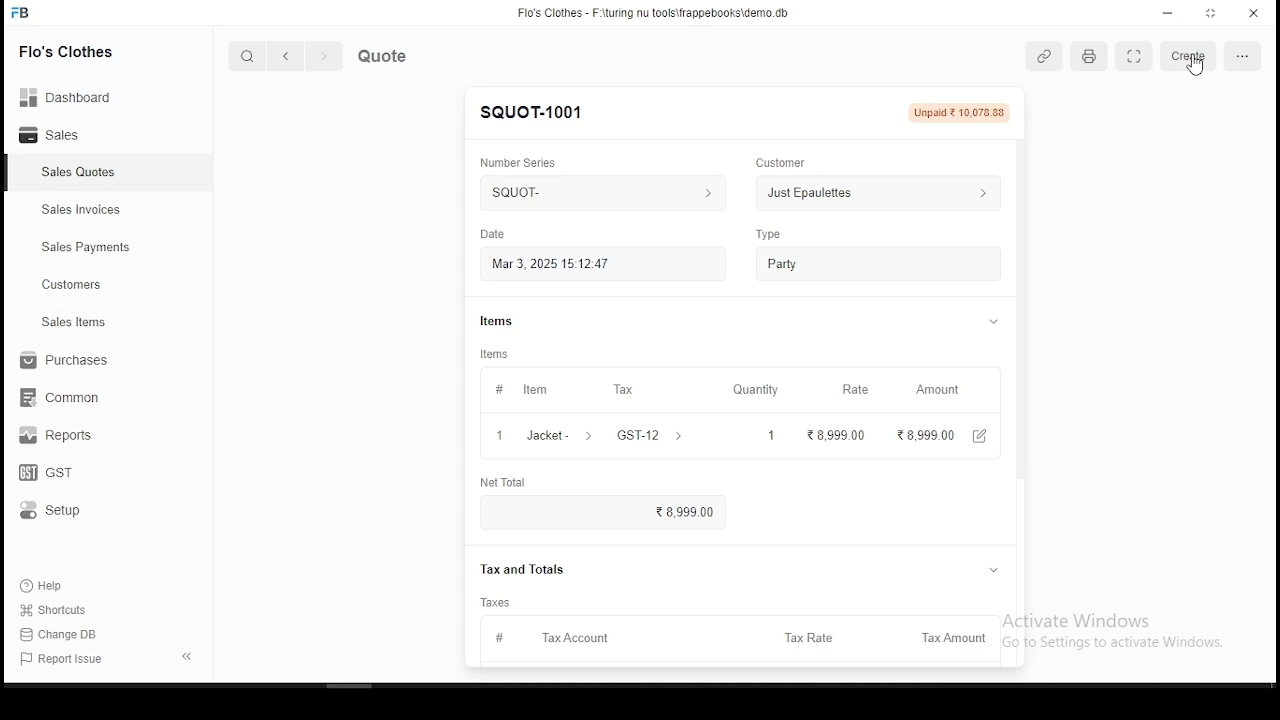 The width and height of the screenshot is (1280, 720). I want to click on 1, so click(771, 434).